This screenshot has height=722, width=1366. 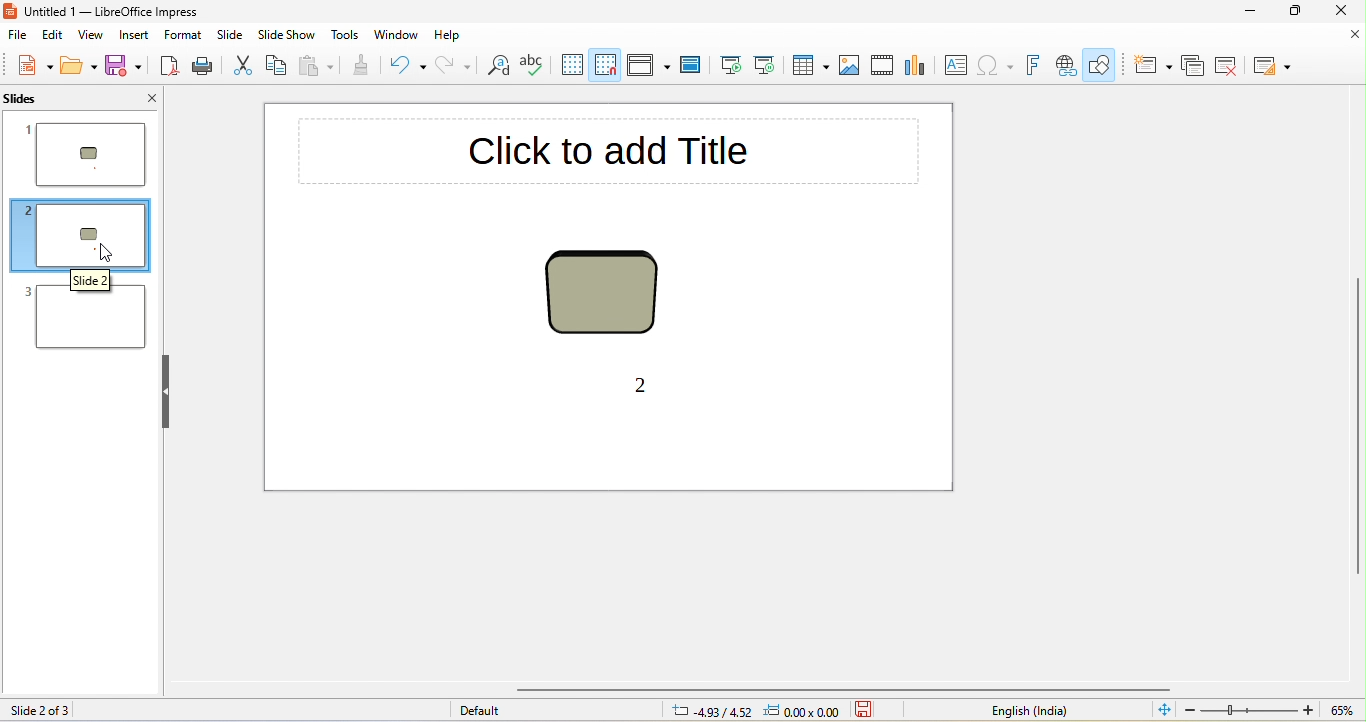 What do you see at coordinates (166, 67) in the screenshot?
I see `export directly as pdf` at bounding box center [166, 67].